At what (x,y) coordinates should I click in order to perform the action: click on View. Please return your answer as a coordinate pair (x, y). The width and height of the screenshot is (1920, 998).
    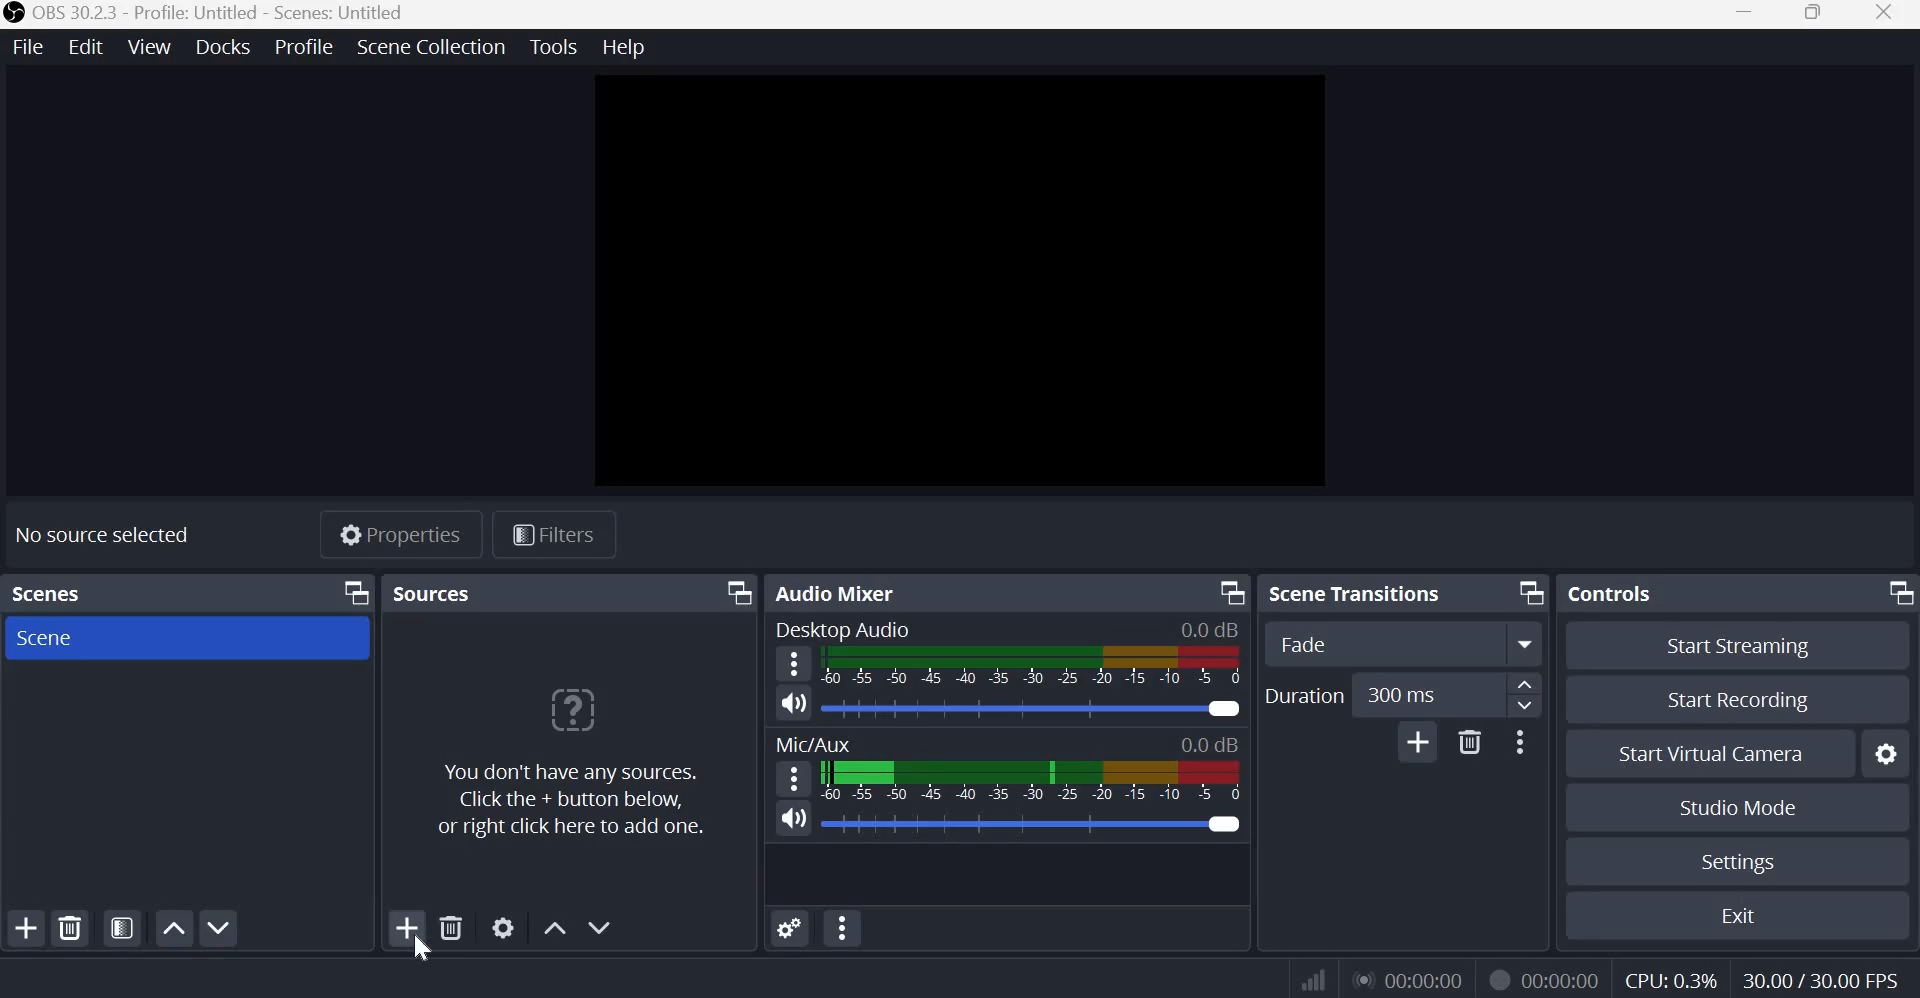
    Looking at the image, I should click on (151, 45).